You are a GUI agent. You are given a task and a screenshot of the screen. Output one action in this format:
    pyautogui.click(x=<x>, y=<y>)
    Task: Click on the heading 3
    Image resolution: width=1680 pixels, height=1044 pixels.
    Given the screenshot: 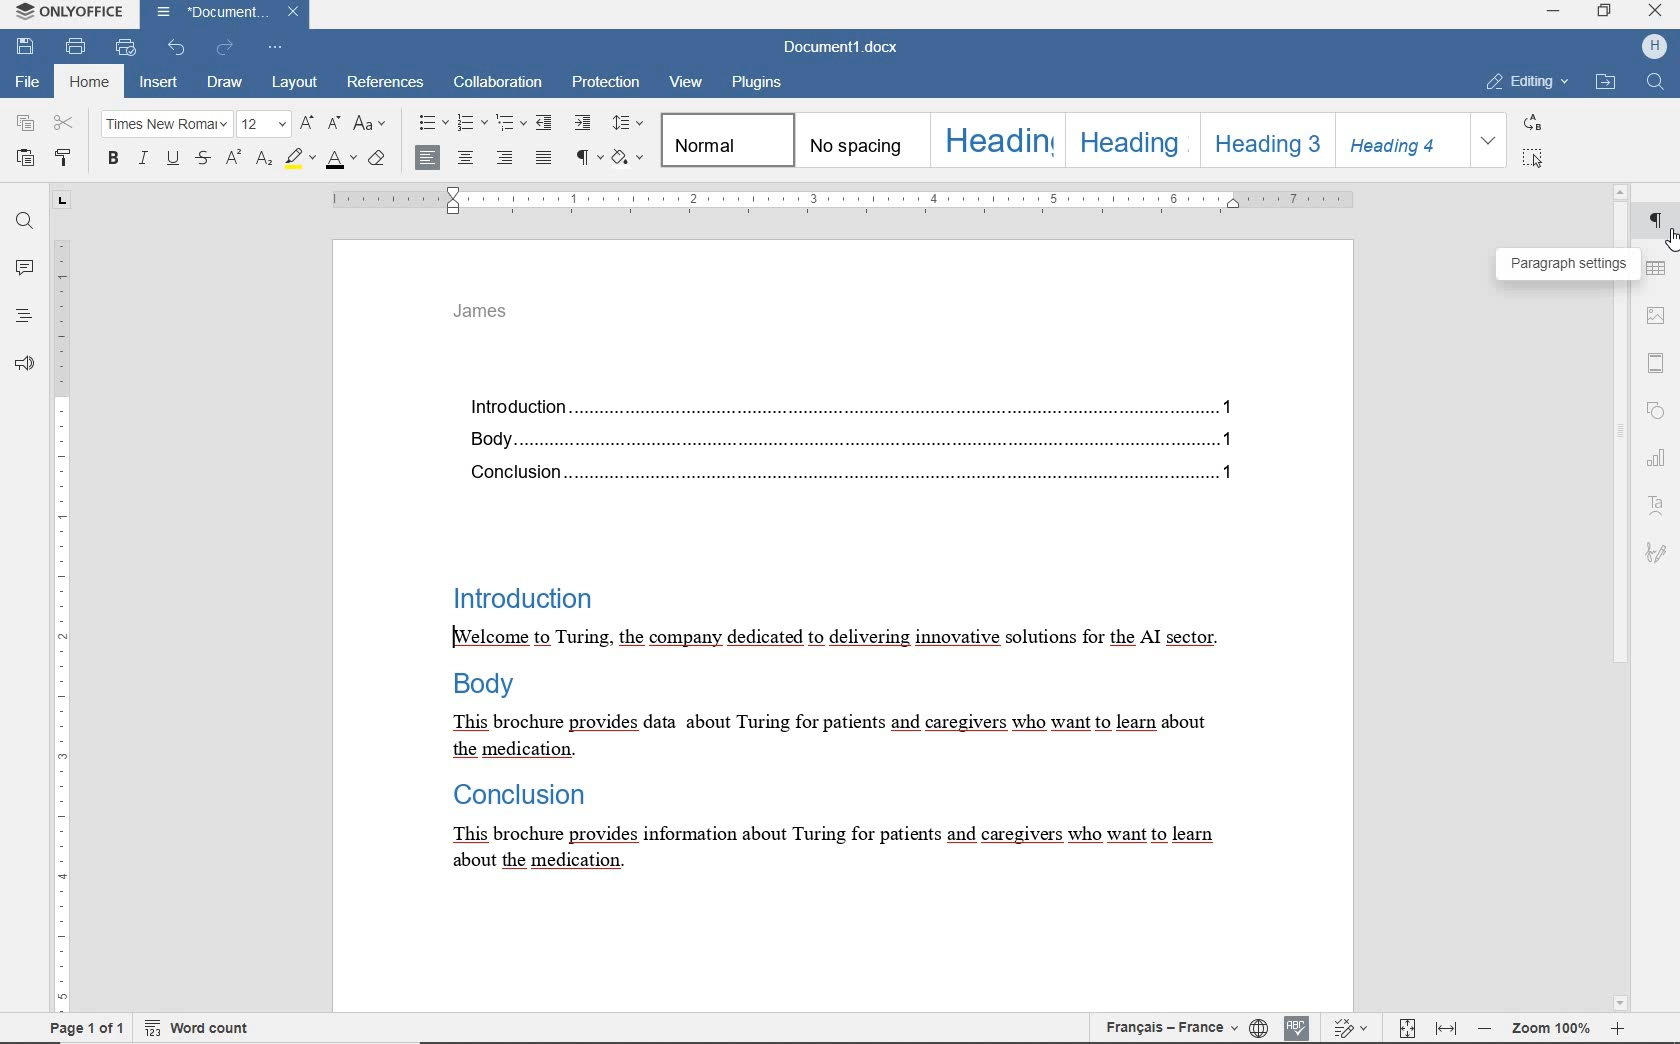 What is the action you would take?
    pyautogui.click(x=1261, y=141)
    